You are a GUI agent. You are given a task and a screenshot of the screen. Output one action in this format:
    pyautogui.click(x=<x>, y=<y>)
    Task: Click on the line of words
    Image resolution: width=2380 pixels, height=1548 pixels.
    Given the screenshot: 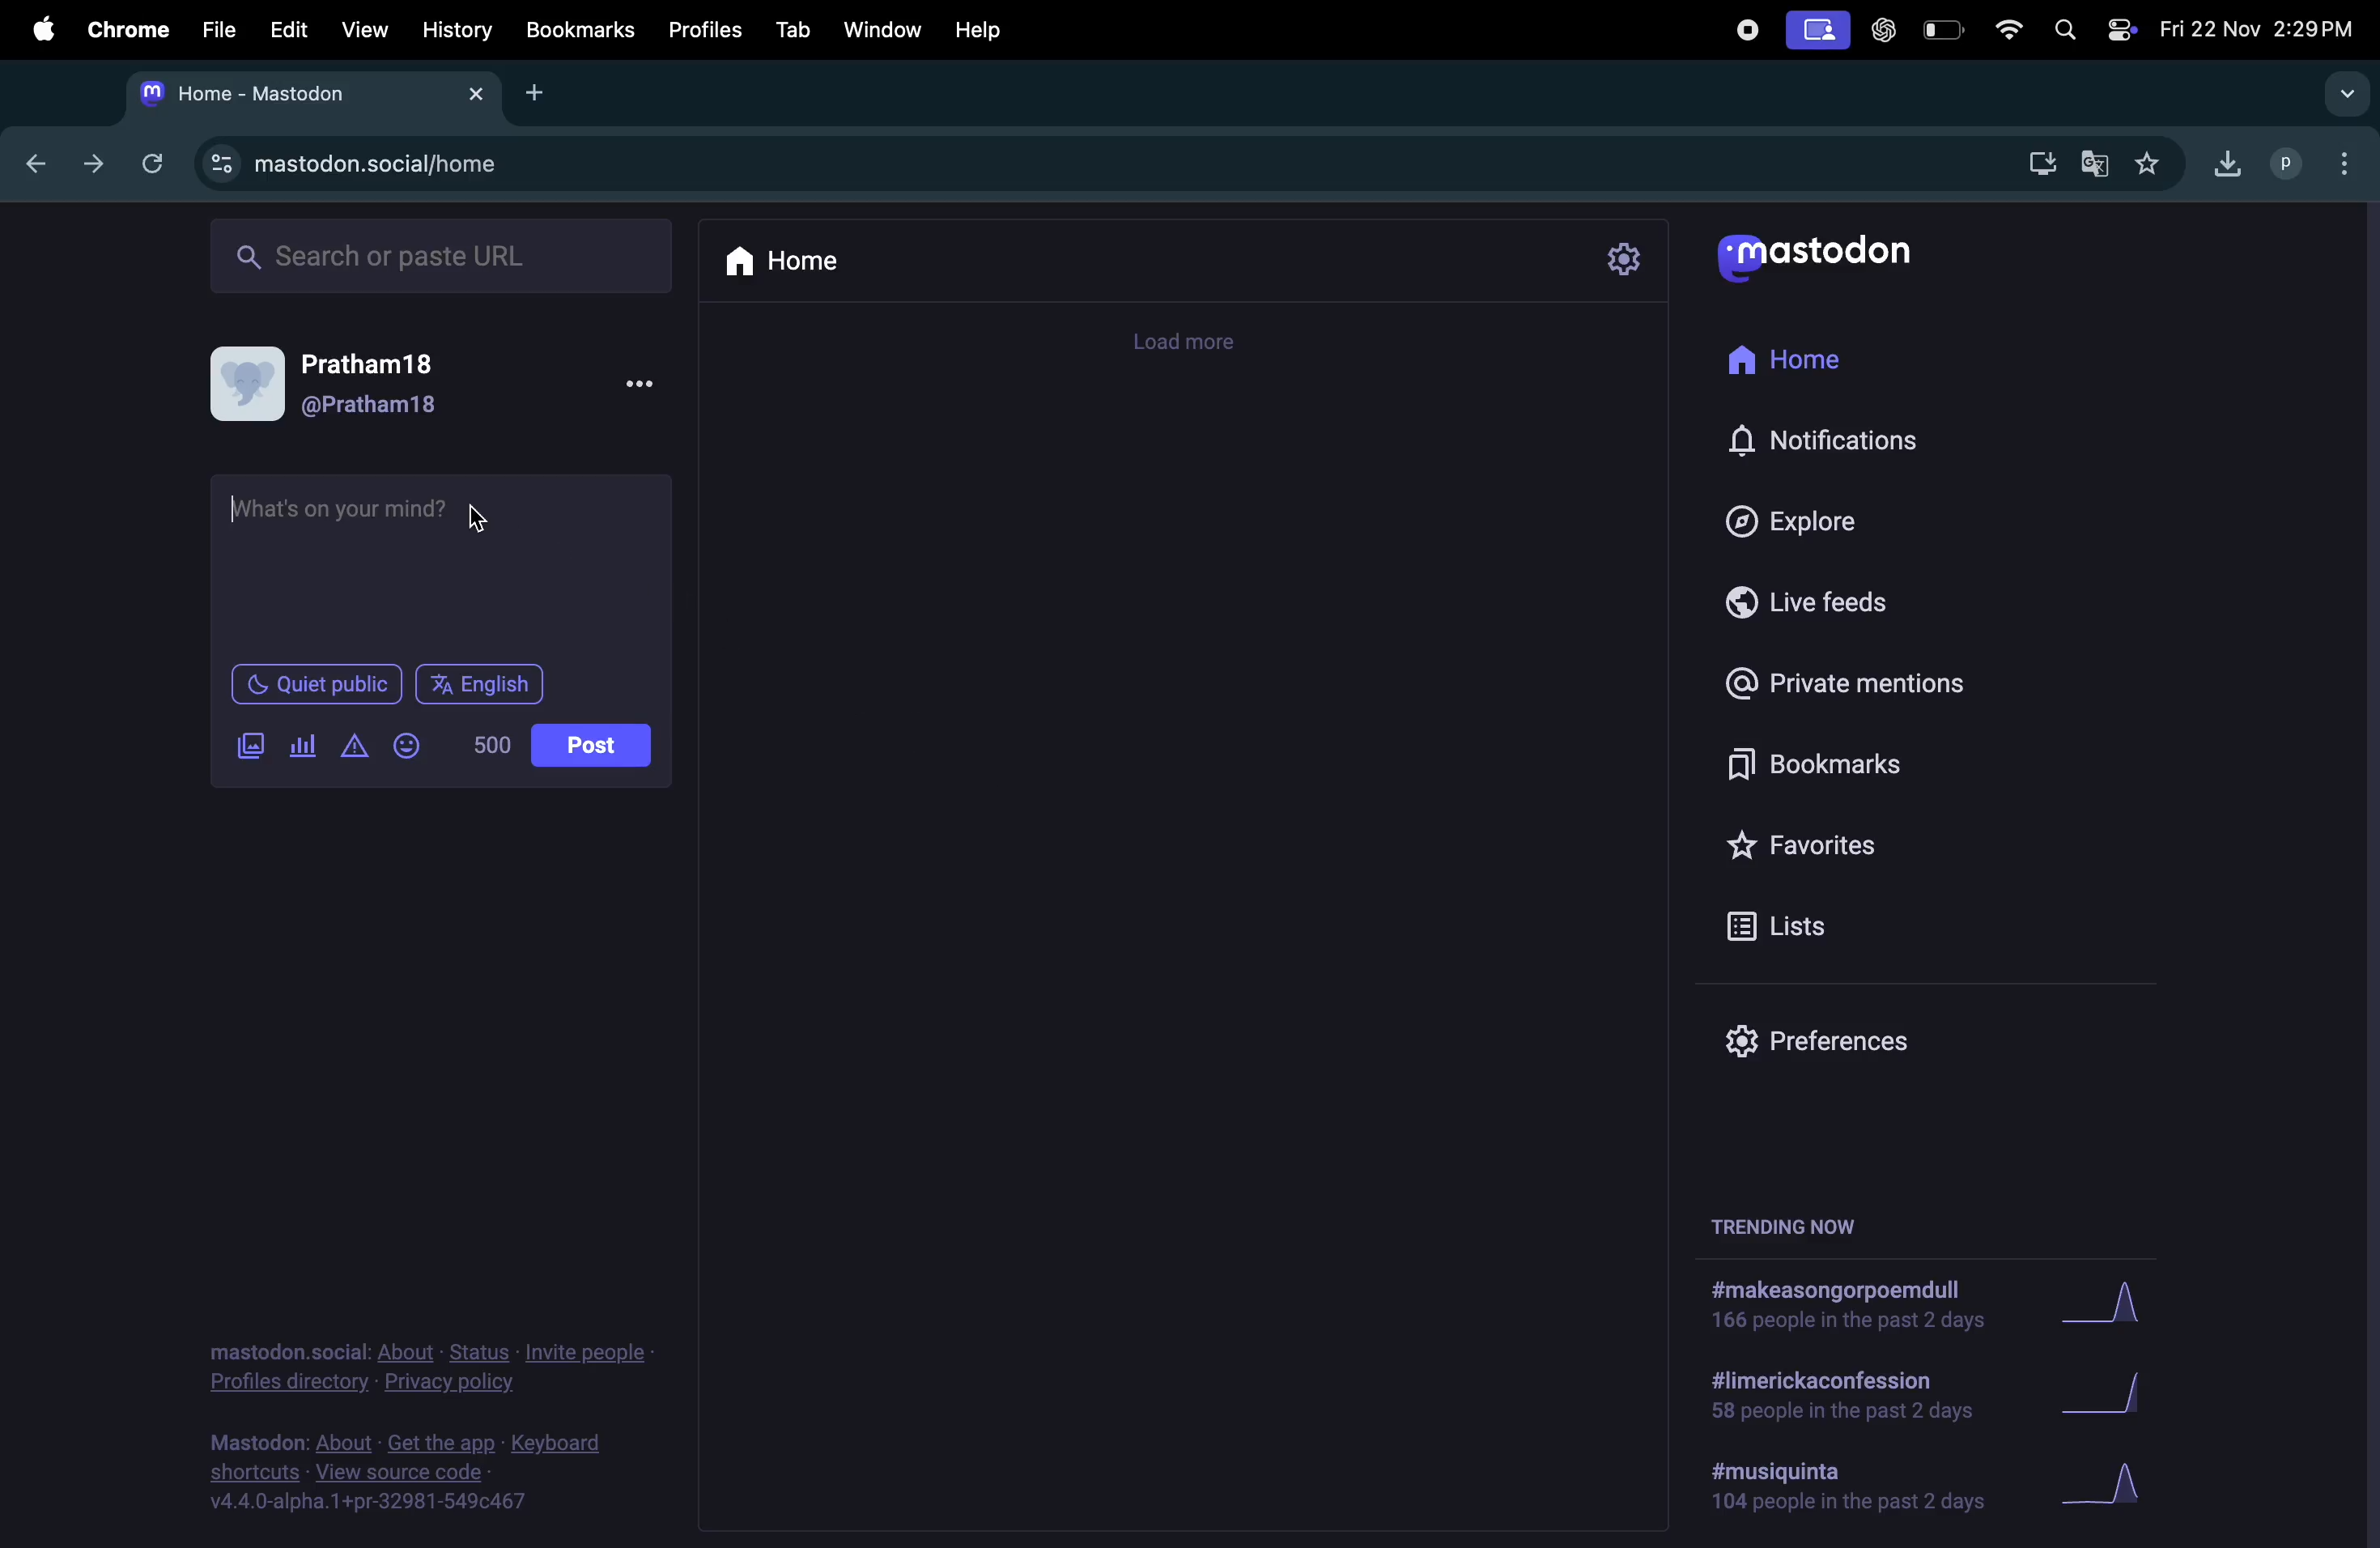 What is the action you would take?
    pyautogui.click(x=487, y=746)
    